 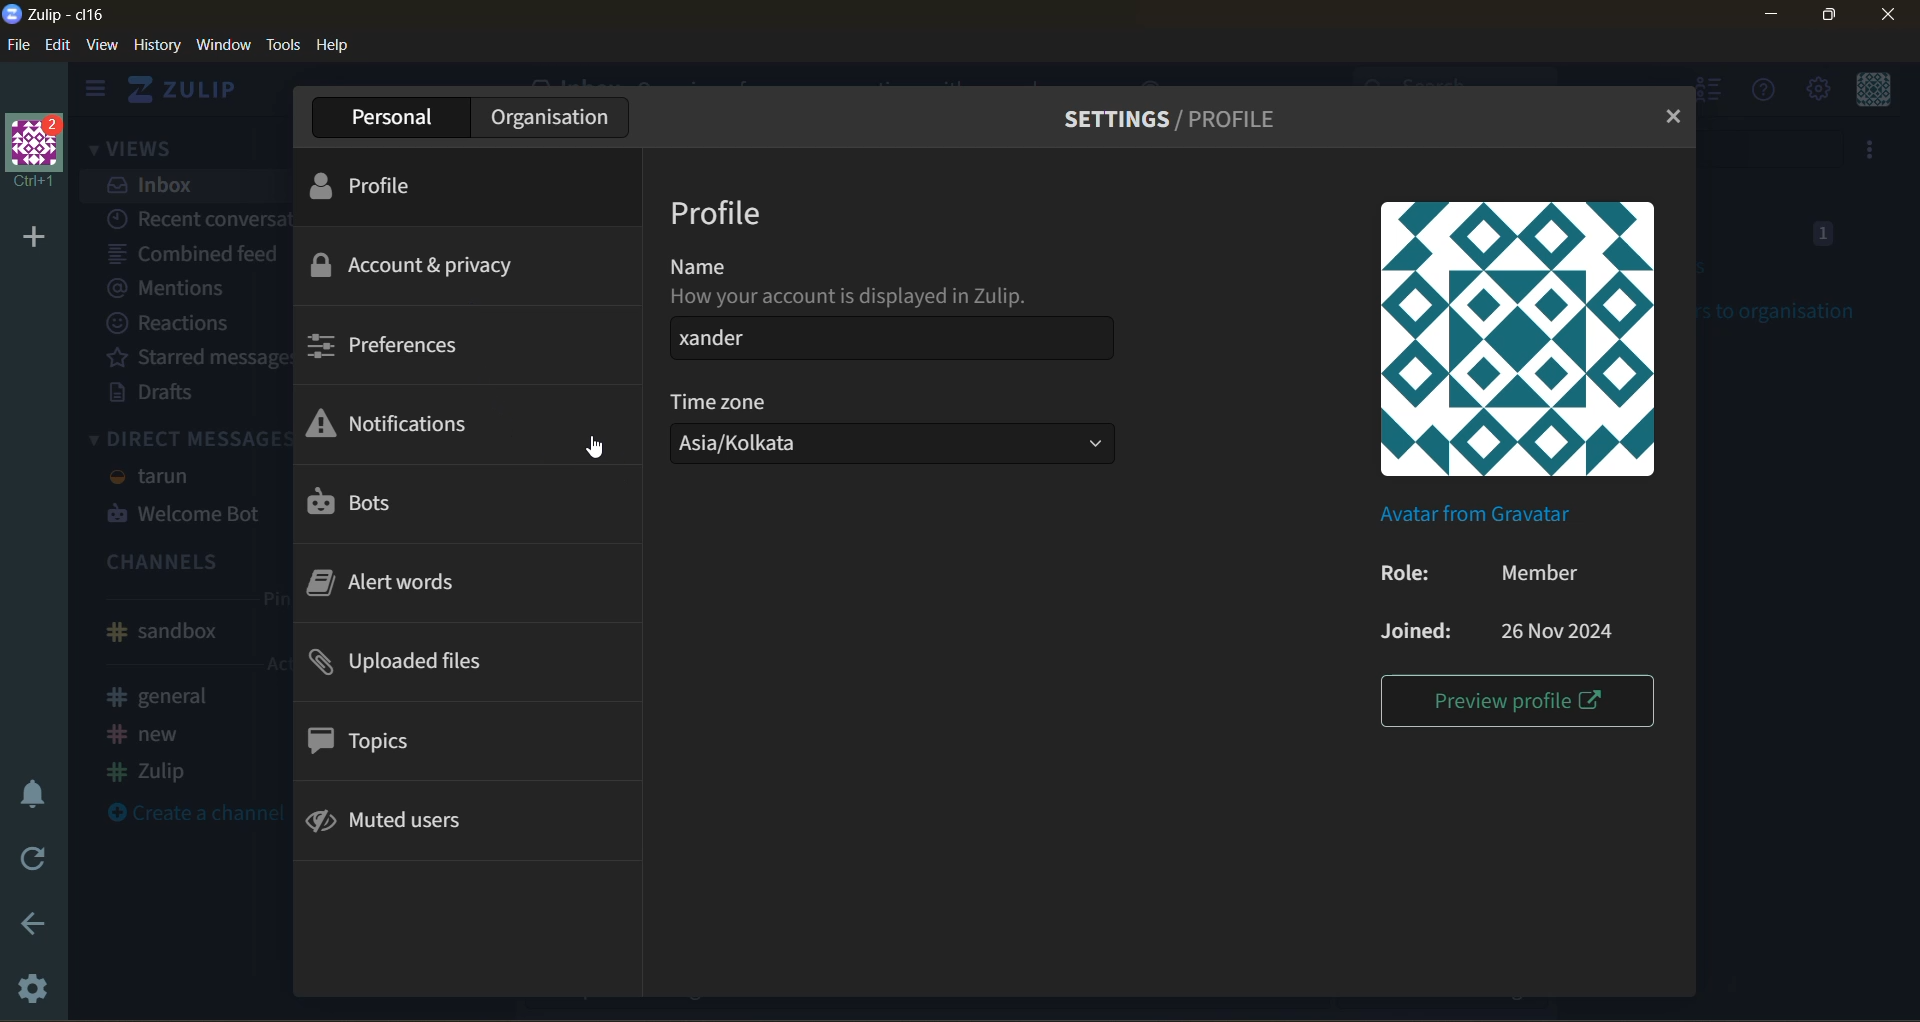 What do you see at coordinates (1822, 89) in the screenshot?
I see `main menu` at bounding box center [1822, 89].